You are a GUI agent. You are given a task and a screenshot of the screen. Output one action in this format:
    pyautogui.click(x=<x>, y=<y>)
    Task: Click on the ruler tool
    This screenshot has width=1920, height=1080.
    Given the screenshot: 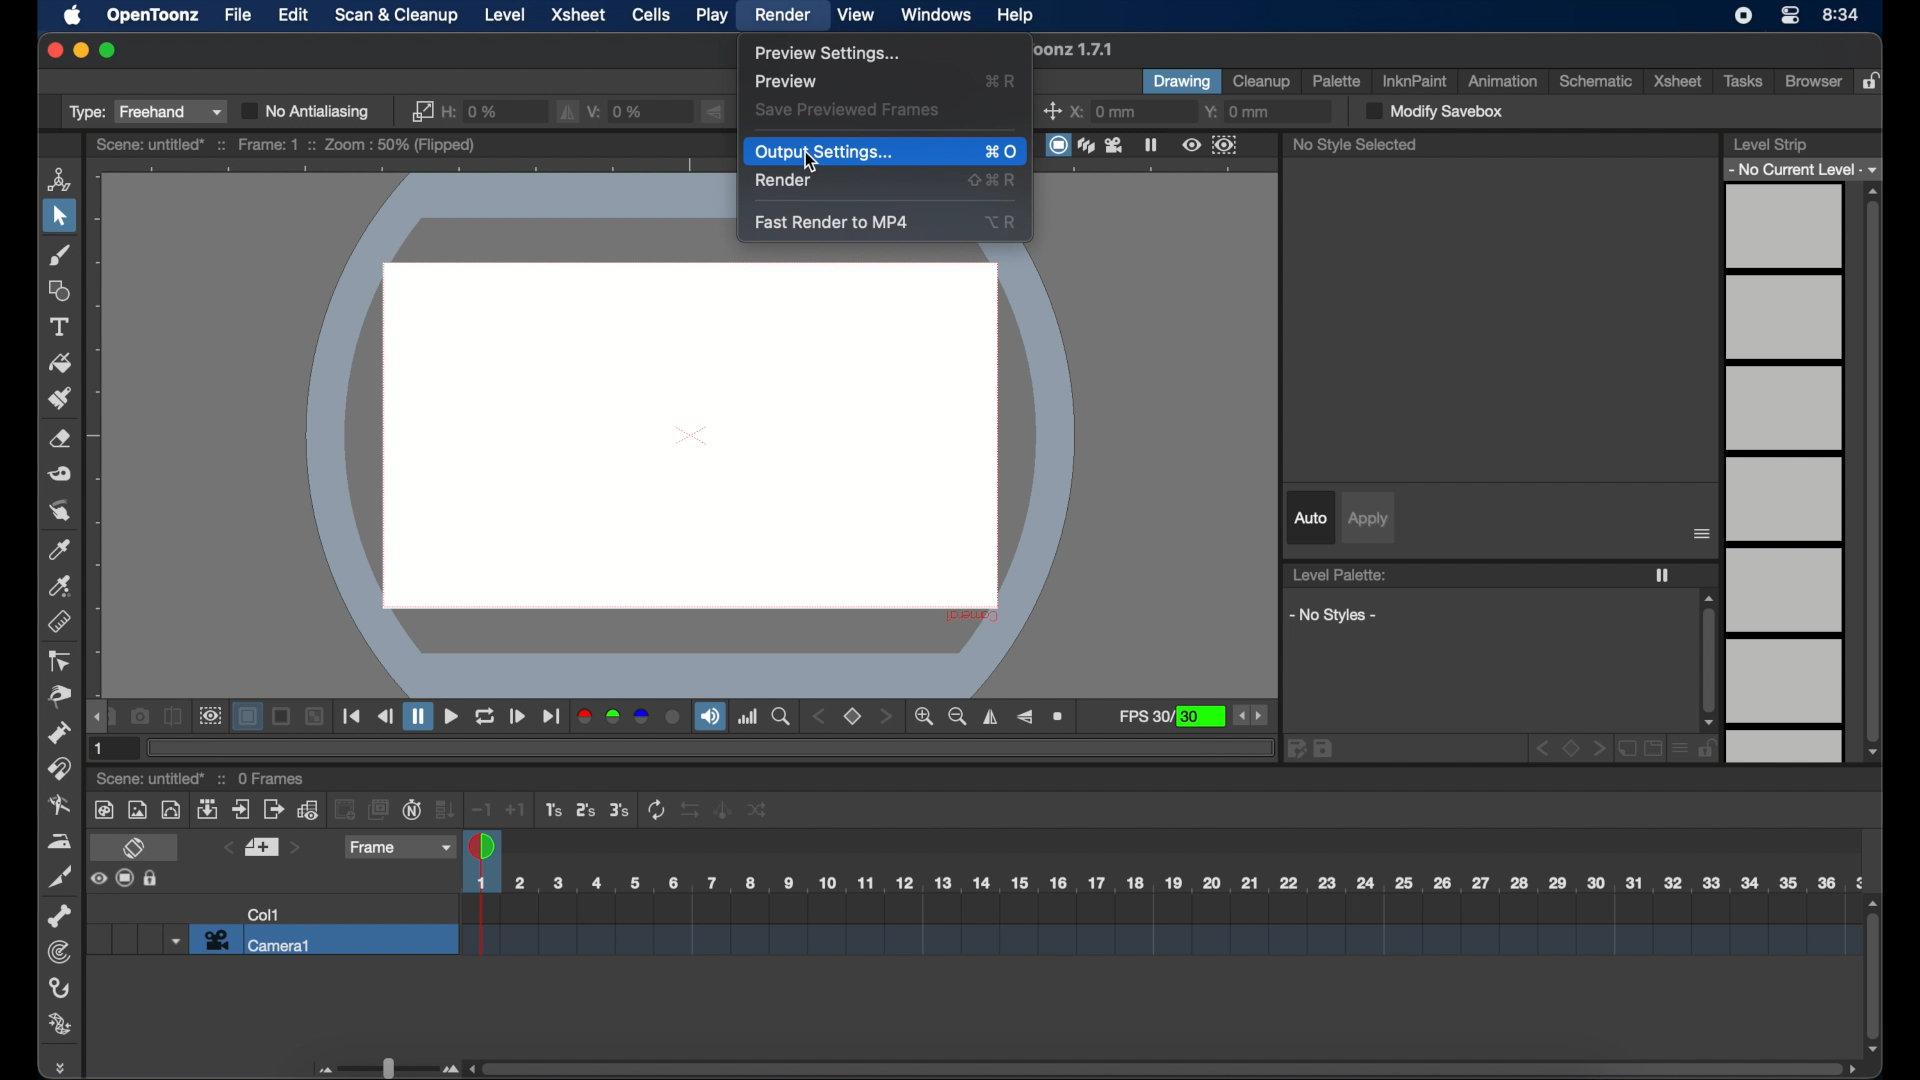 What is the action you would take?
    pyautogui.click(x=59, y=620)
    